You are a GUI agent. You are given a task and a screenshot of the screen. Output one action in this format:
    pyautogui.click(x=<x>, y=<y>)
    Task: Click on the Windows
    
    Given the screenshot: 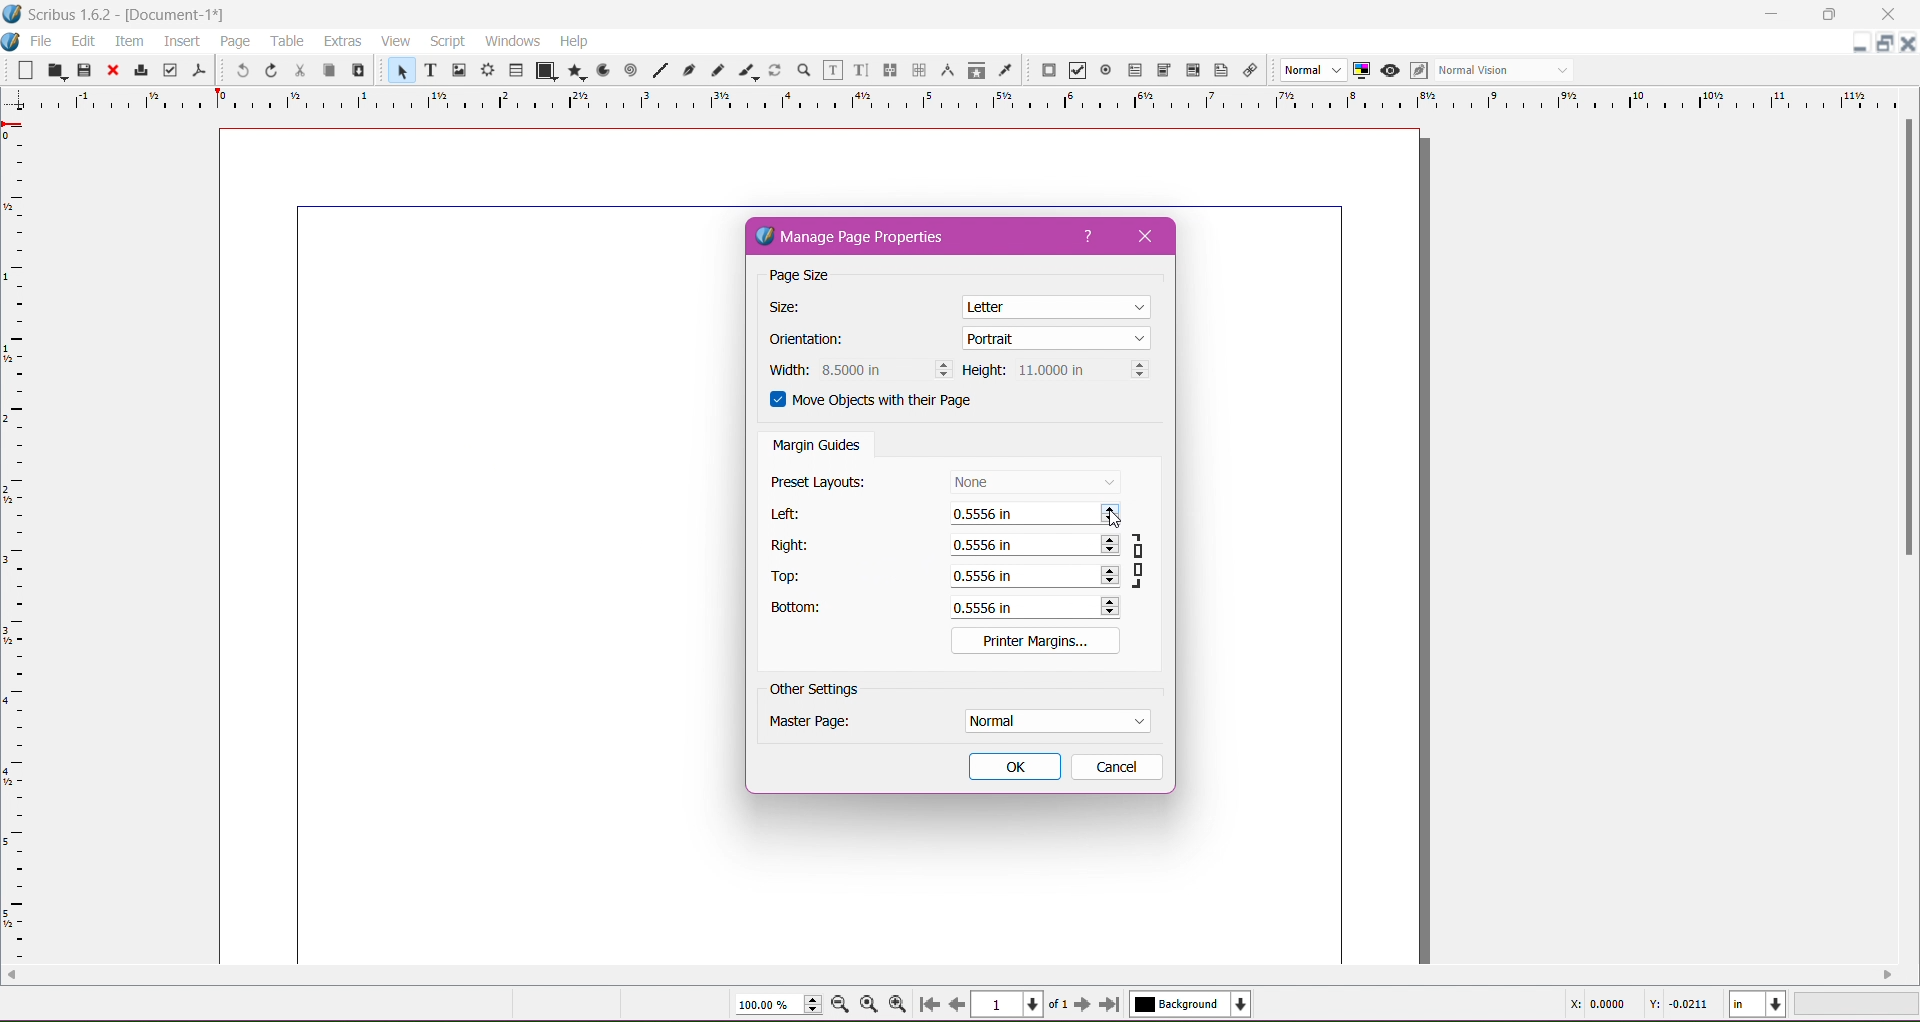 What is the action you would take?
    pyautogui.click(x=512, y=40)
    